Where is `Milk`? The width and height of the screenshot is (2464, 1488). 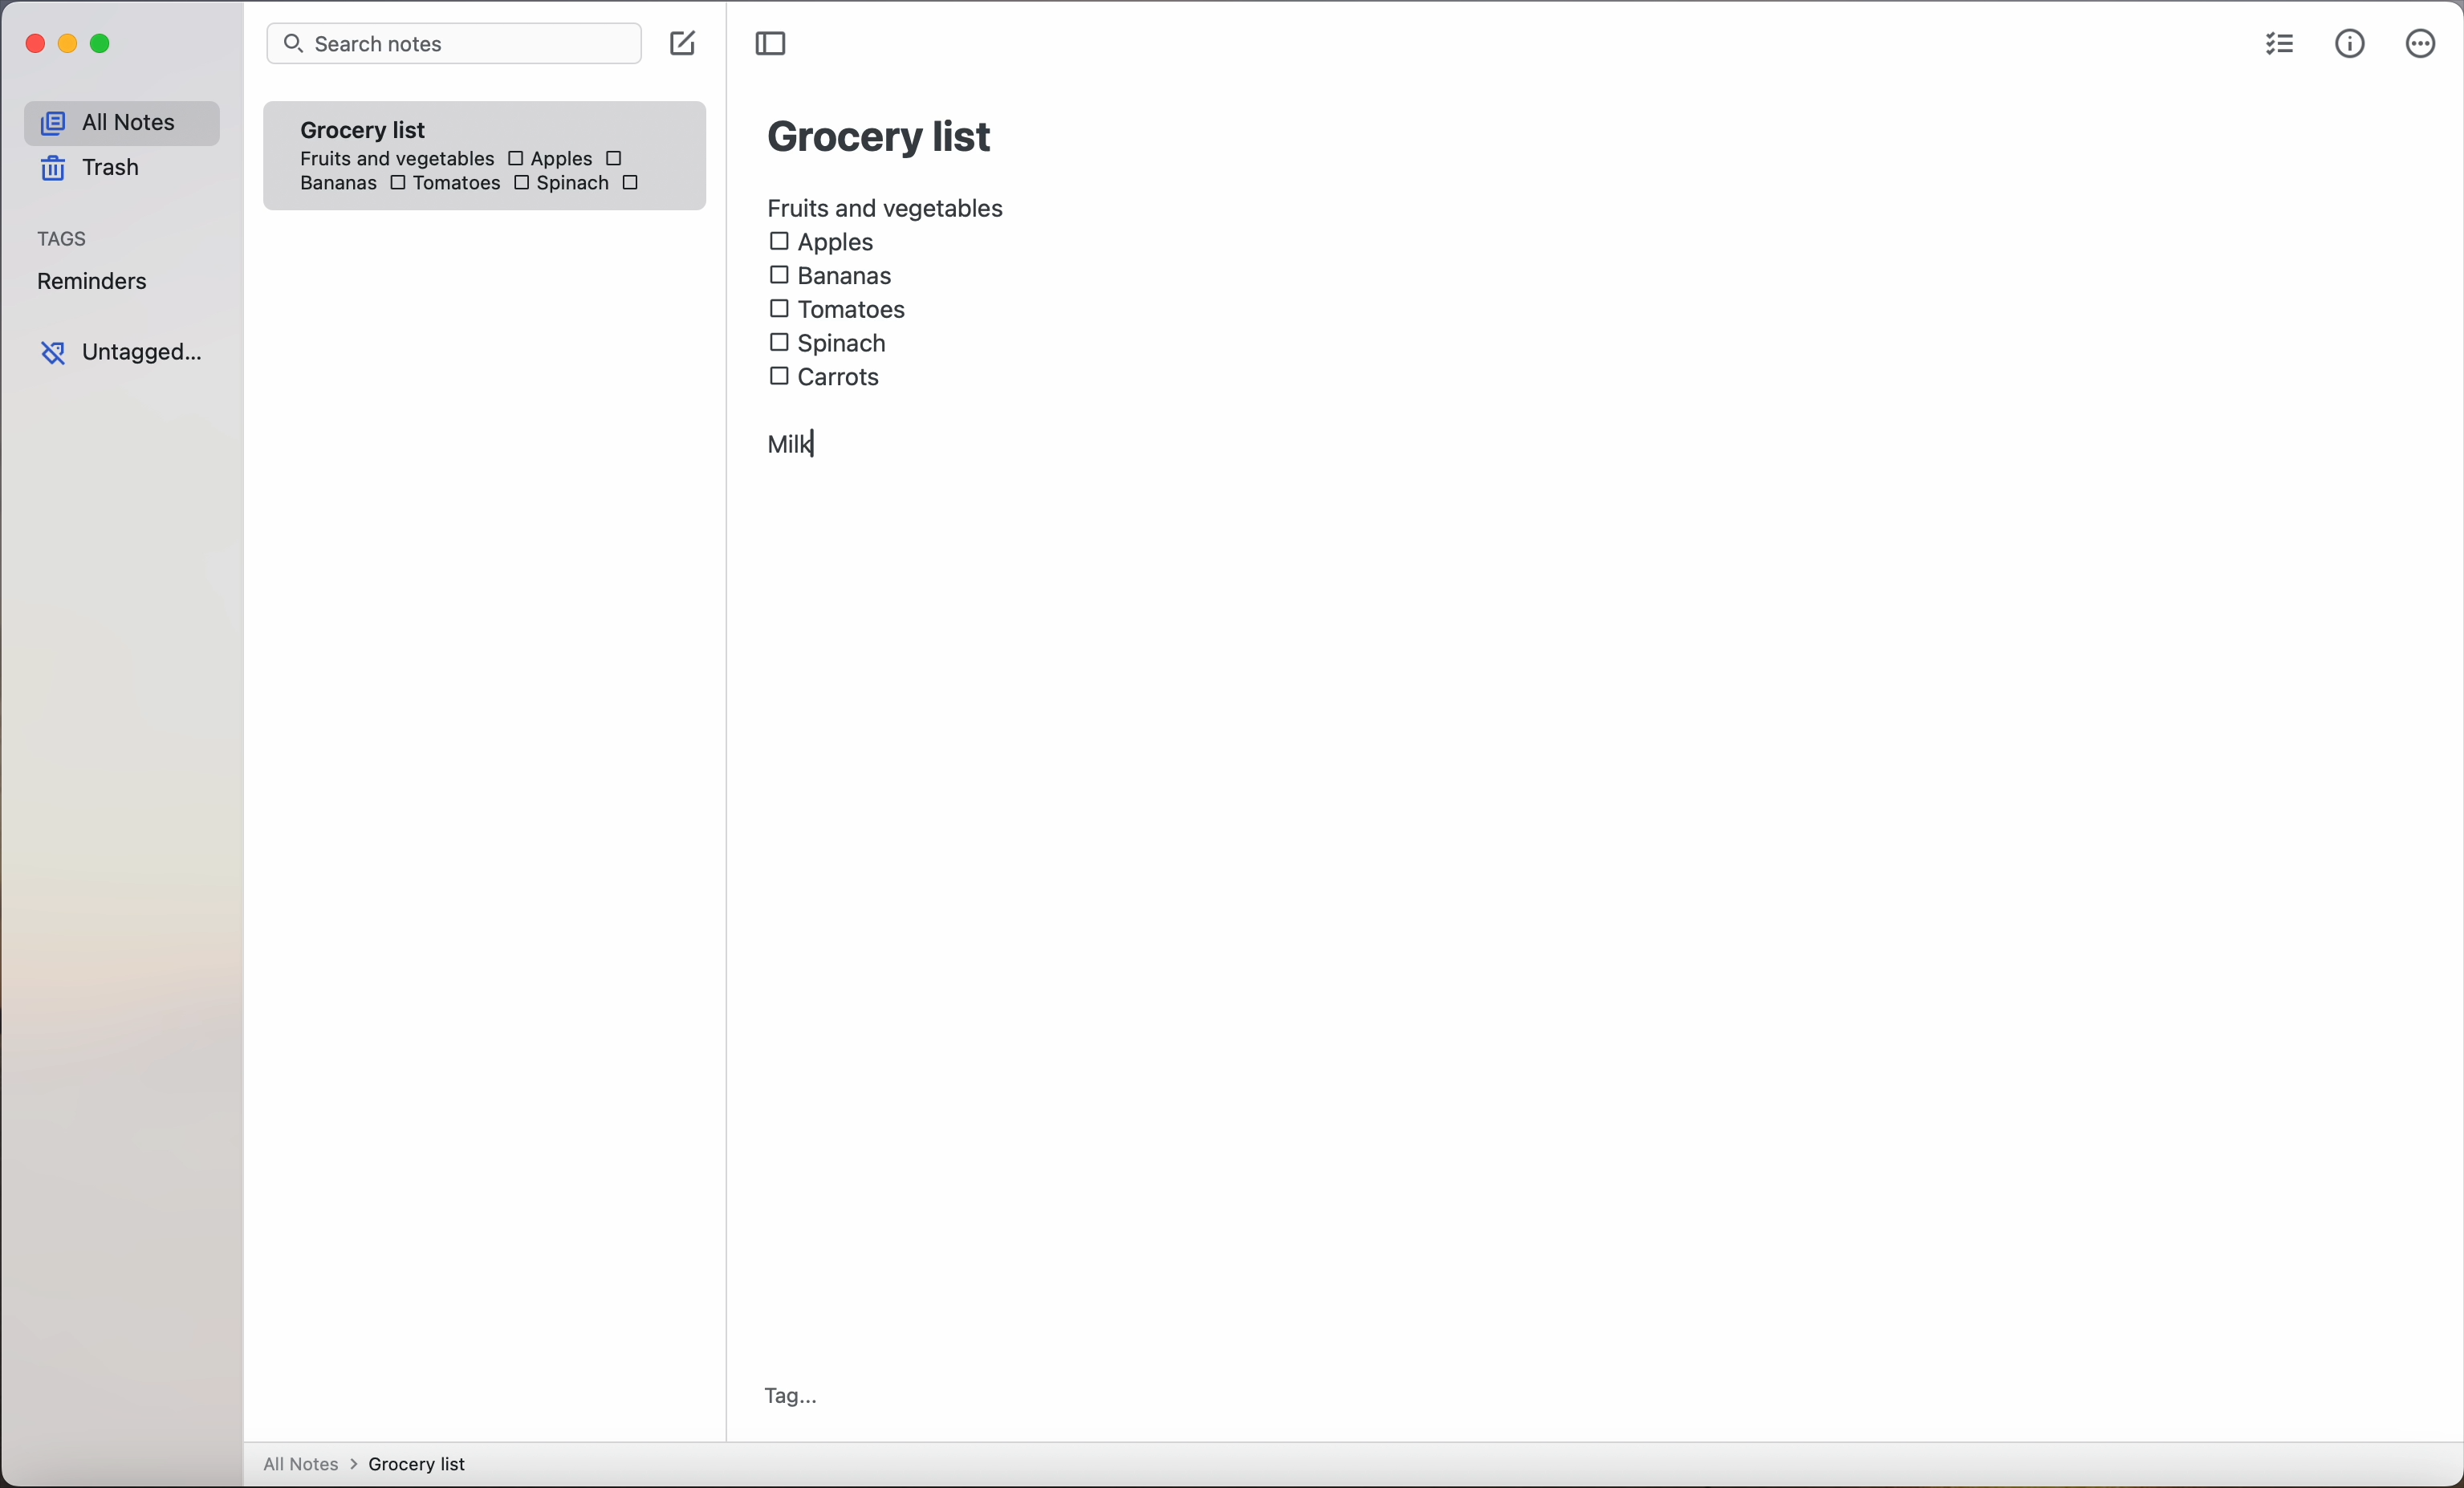 Milk is located at coordinates (793, 442).